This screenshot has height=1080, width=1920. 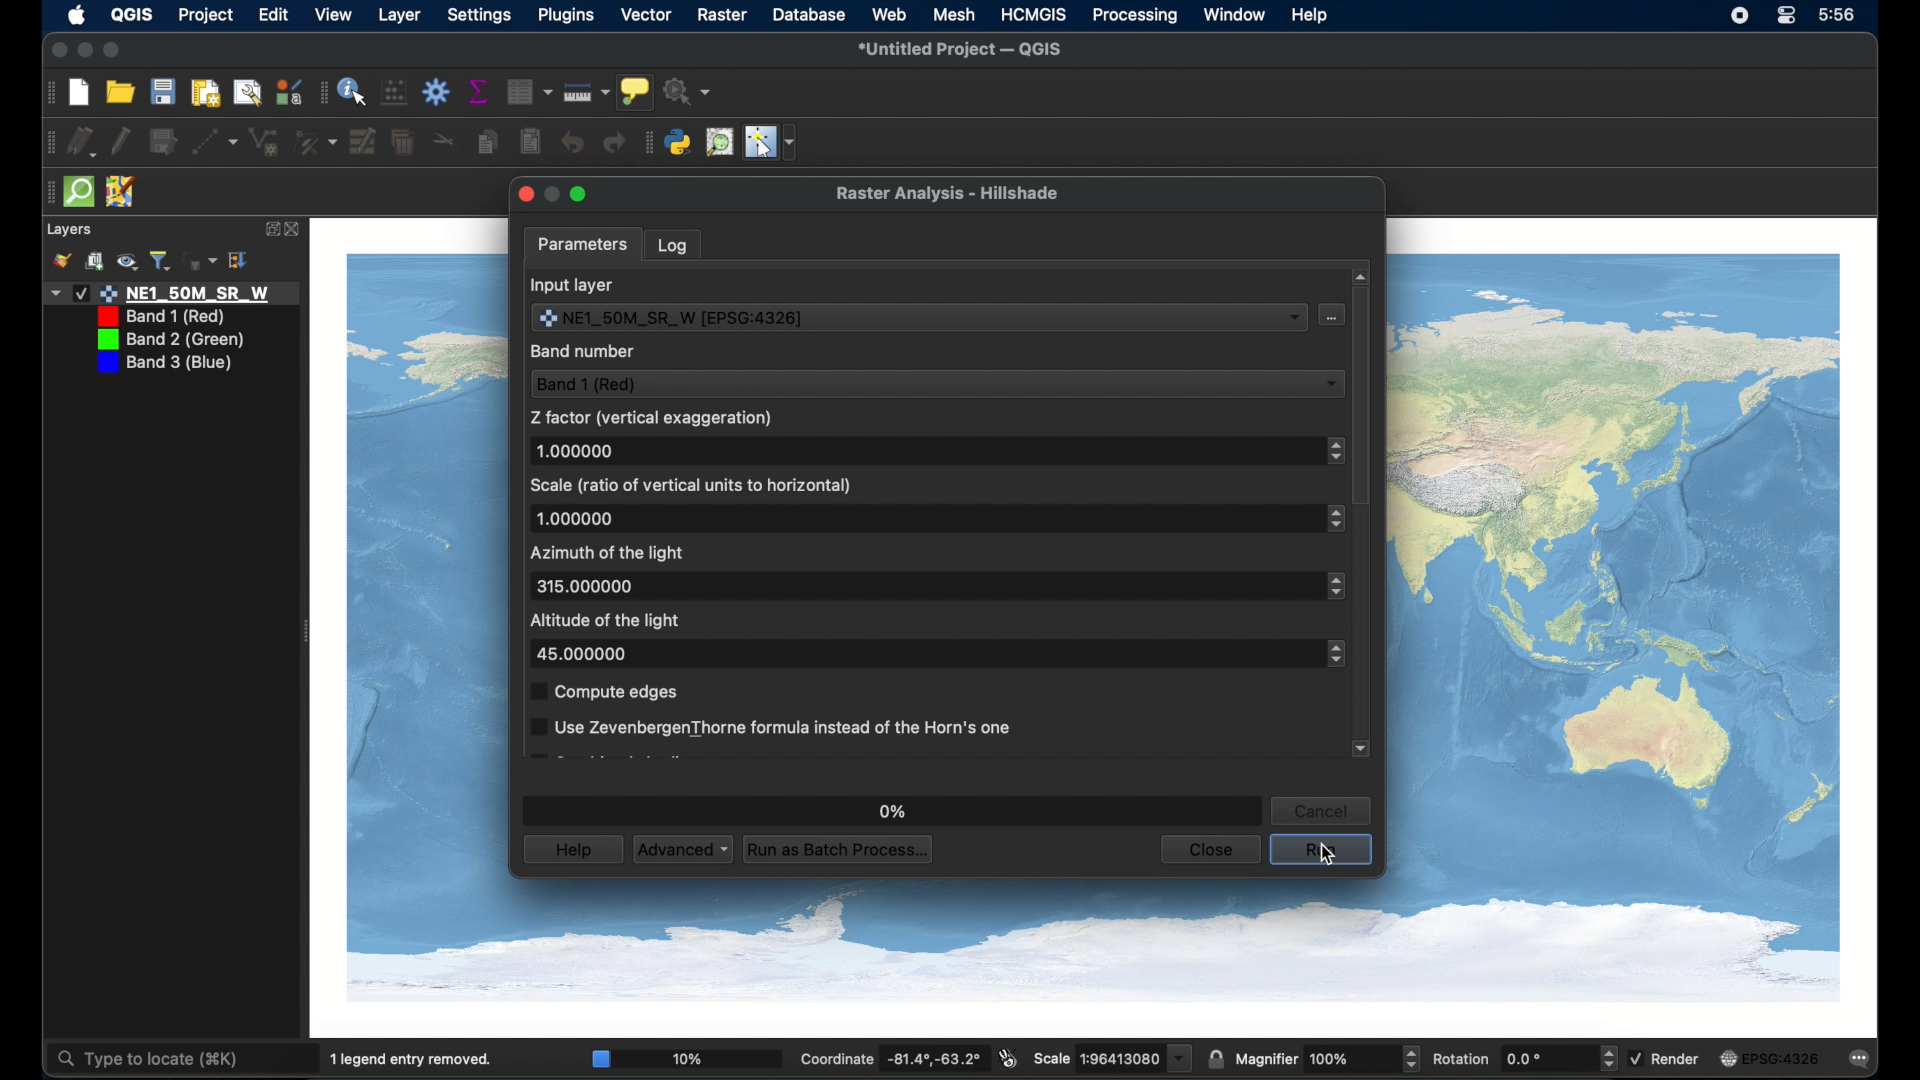 What do you see at coordinates (403, 140) in the screenshot?
I see `delete selected` at bounding box center [403, 140].